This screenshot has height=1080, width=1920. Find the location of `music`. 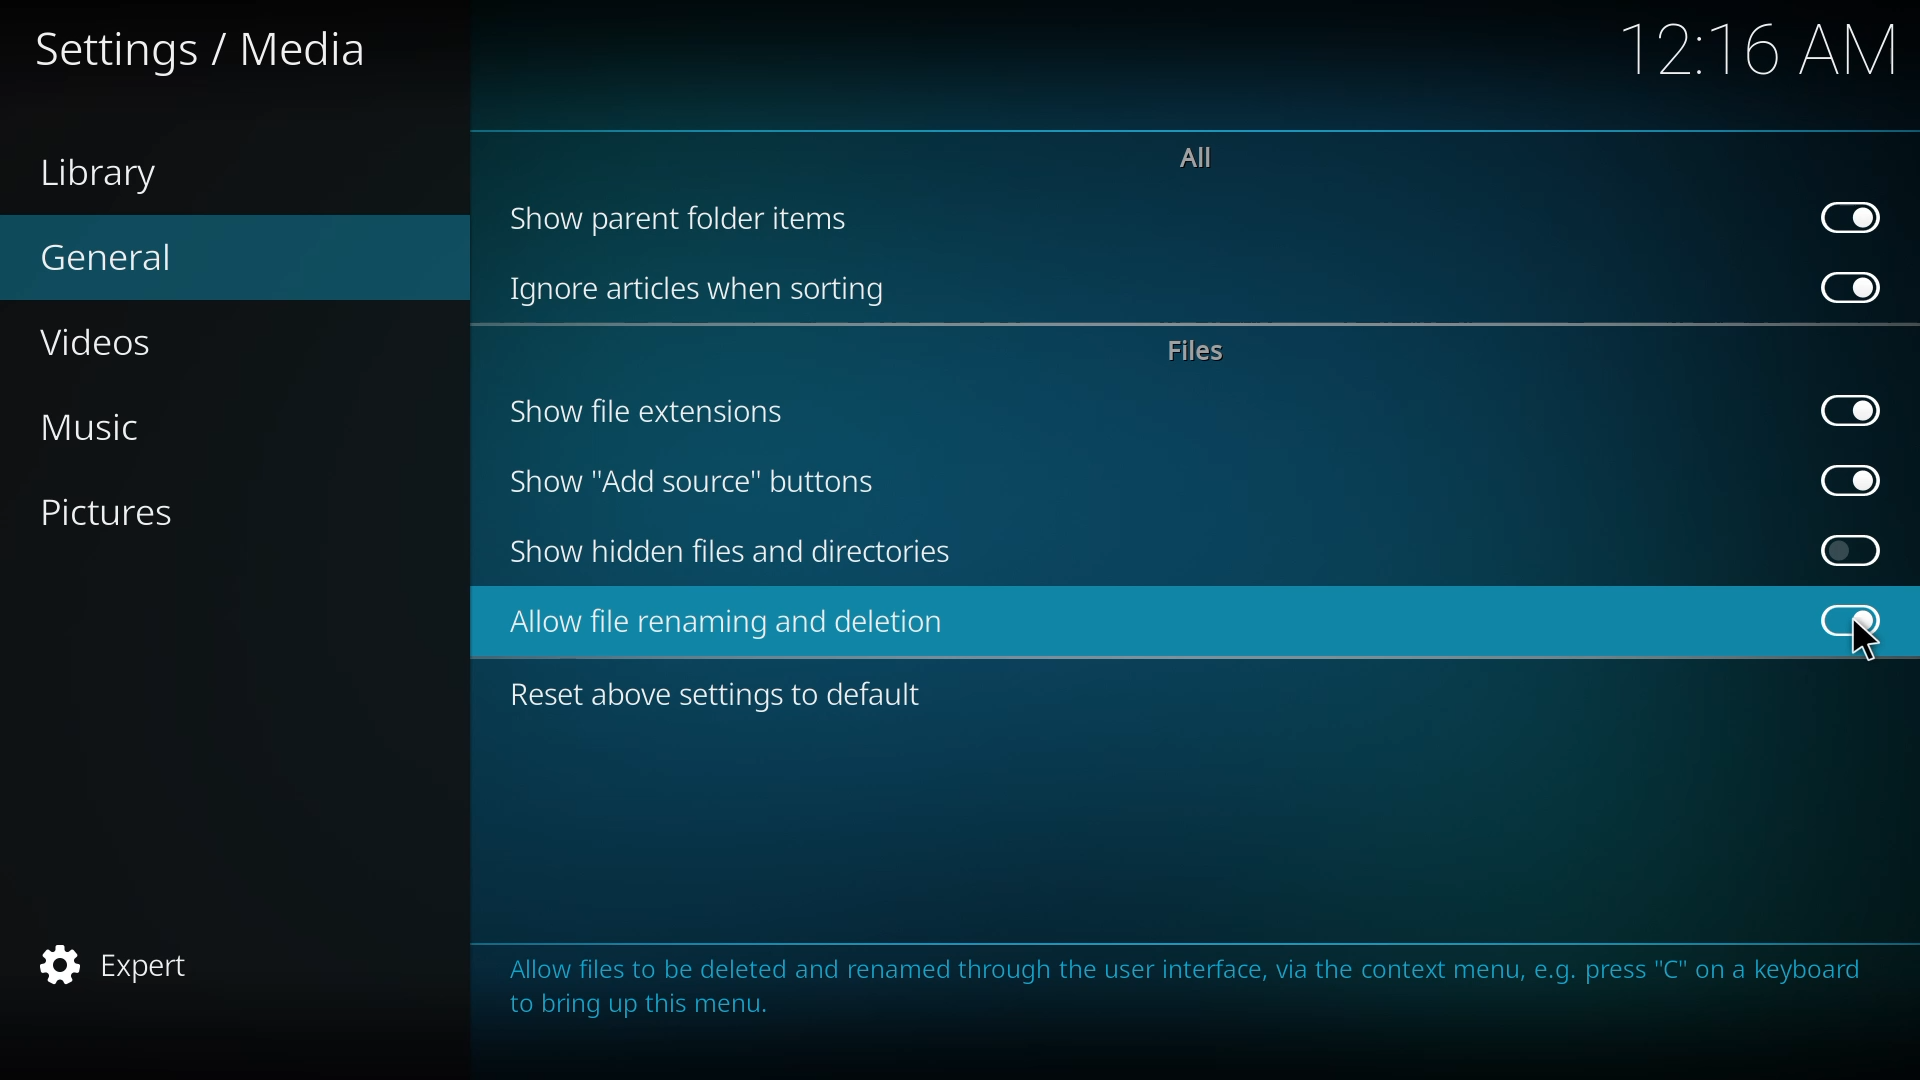

music is located at coordinates (102, 425).